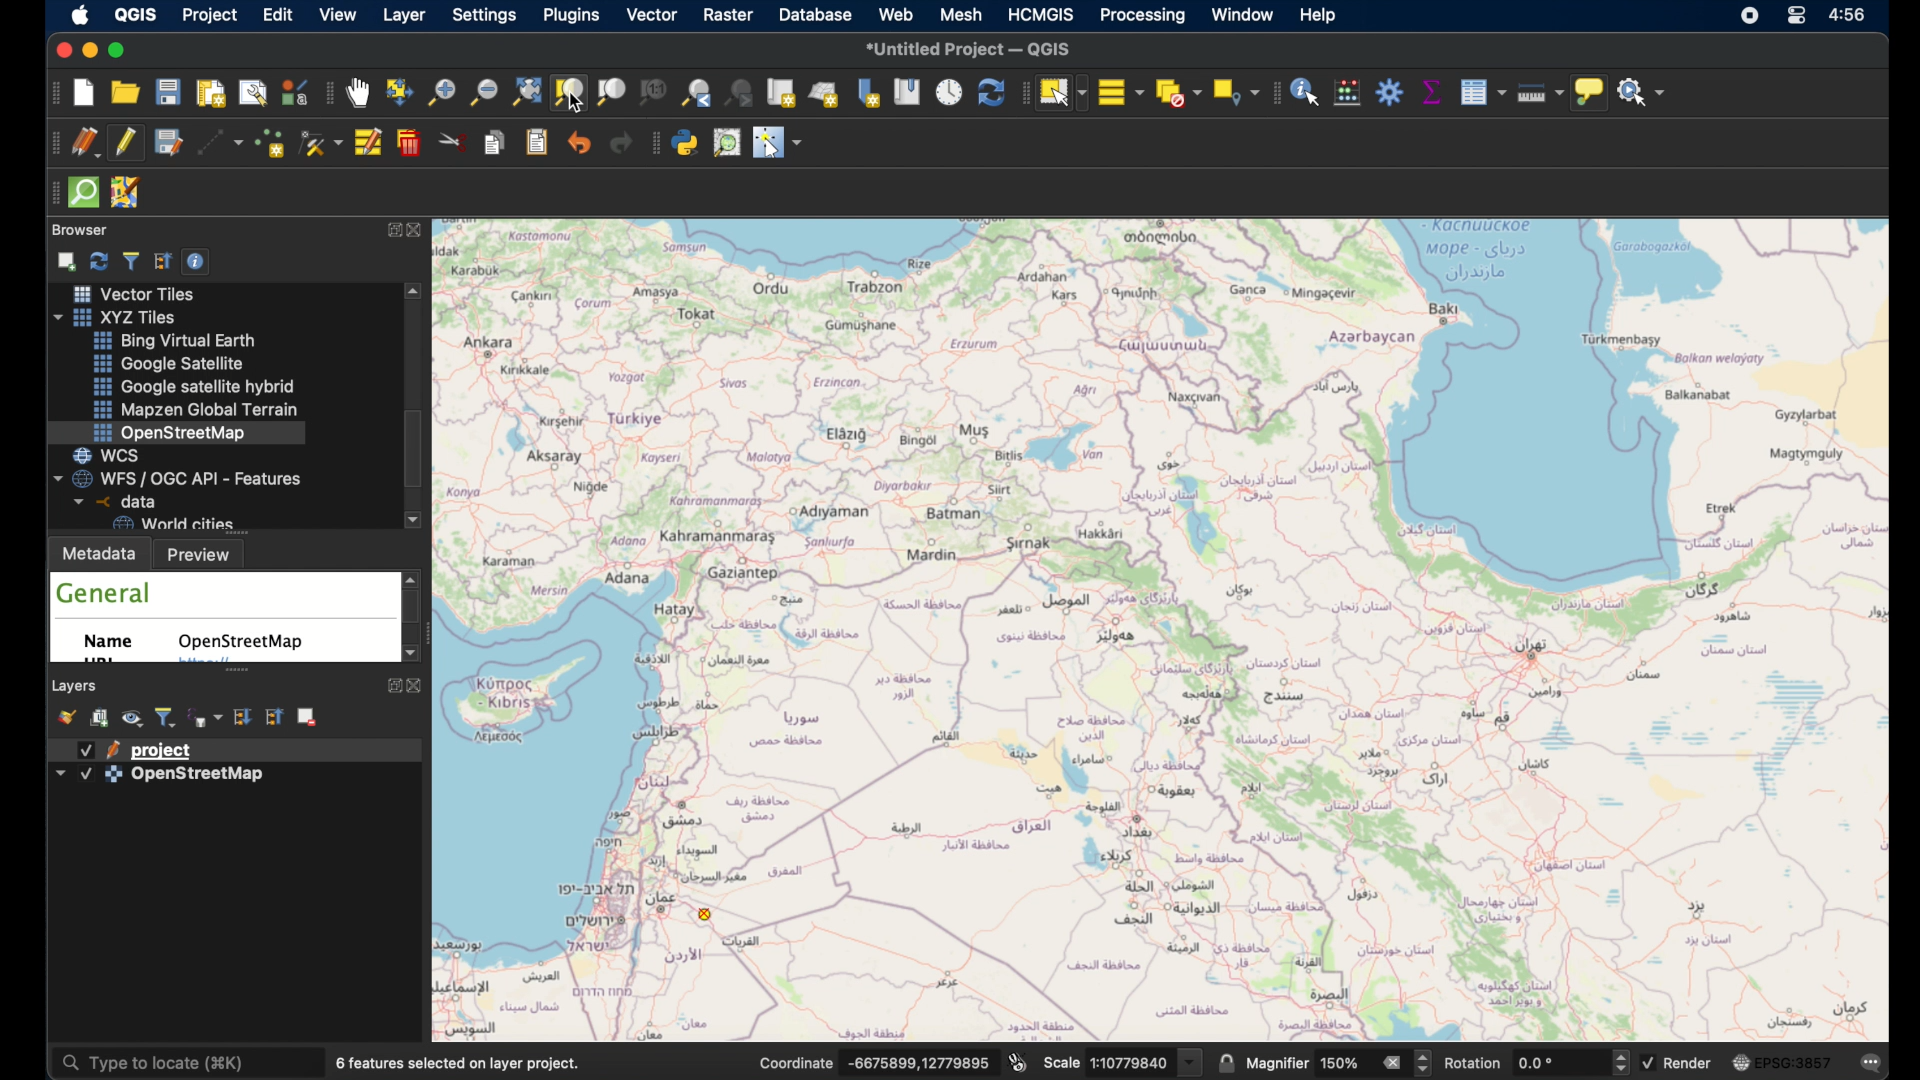  What do you see at coordinates (209, 14) in the screenshot?
I see `` at bounding box center [209, 14].